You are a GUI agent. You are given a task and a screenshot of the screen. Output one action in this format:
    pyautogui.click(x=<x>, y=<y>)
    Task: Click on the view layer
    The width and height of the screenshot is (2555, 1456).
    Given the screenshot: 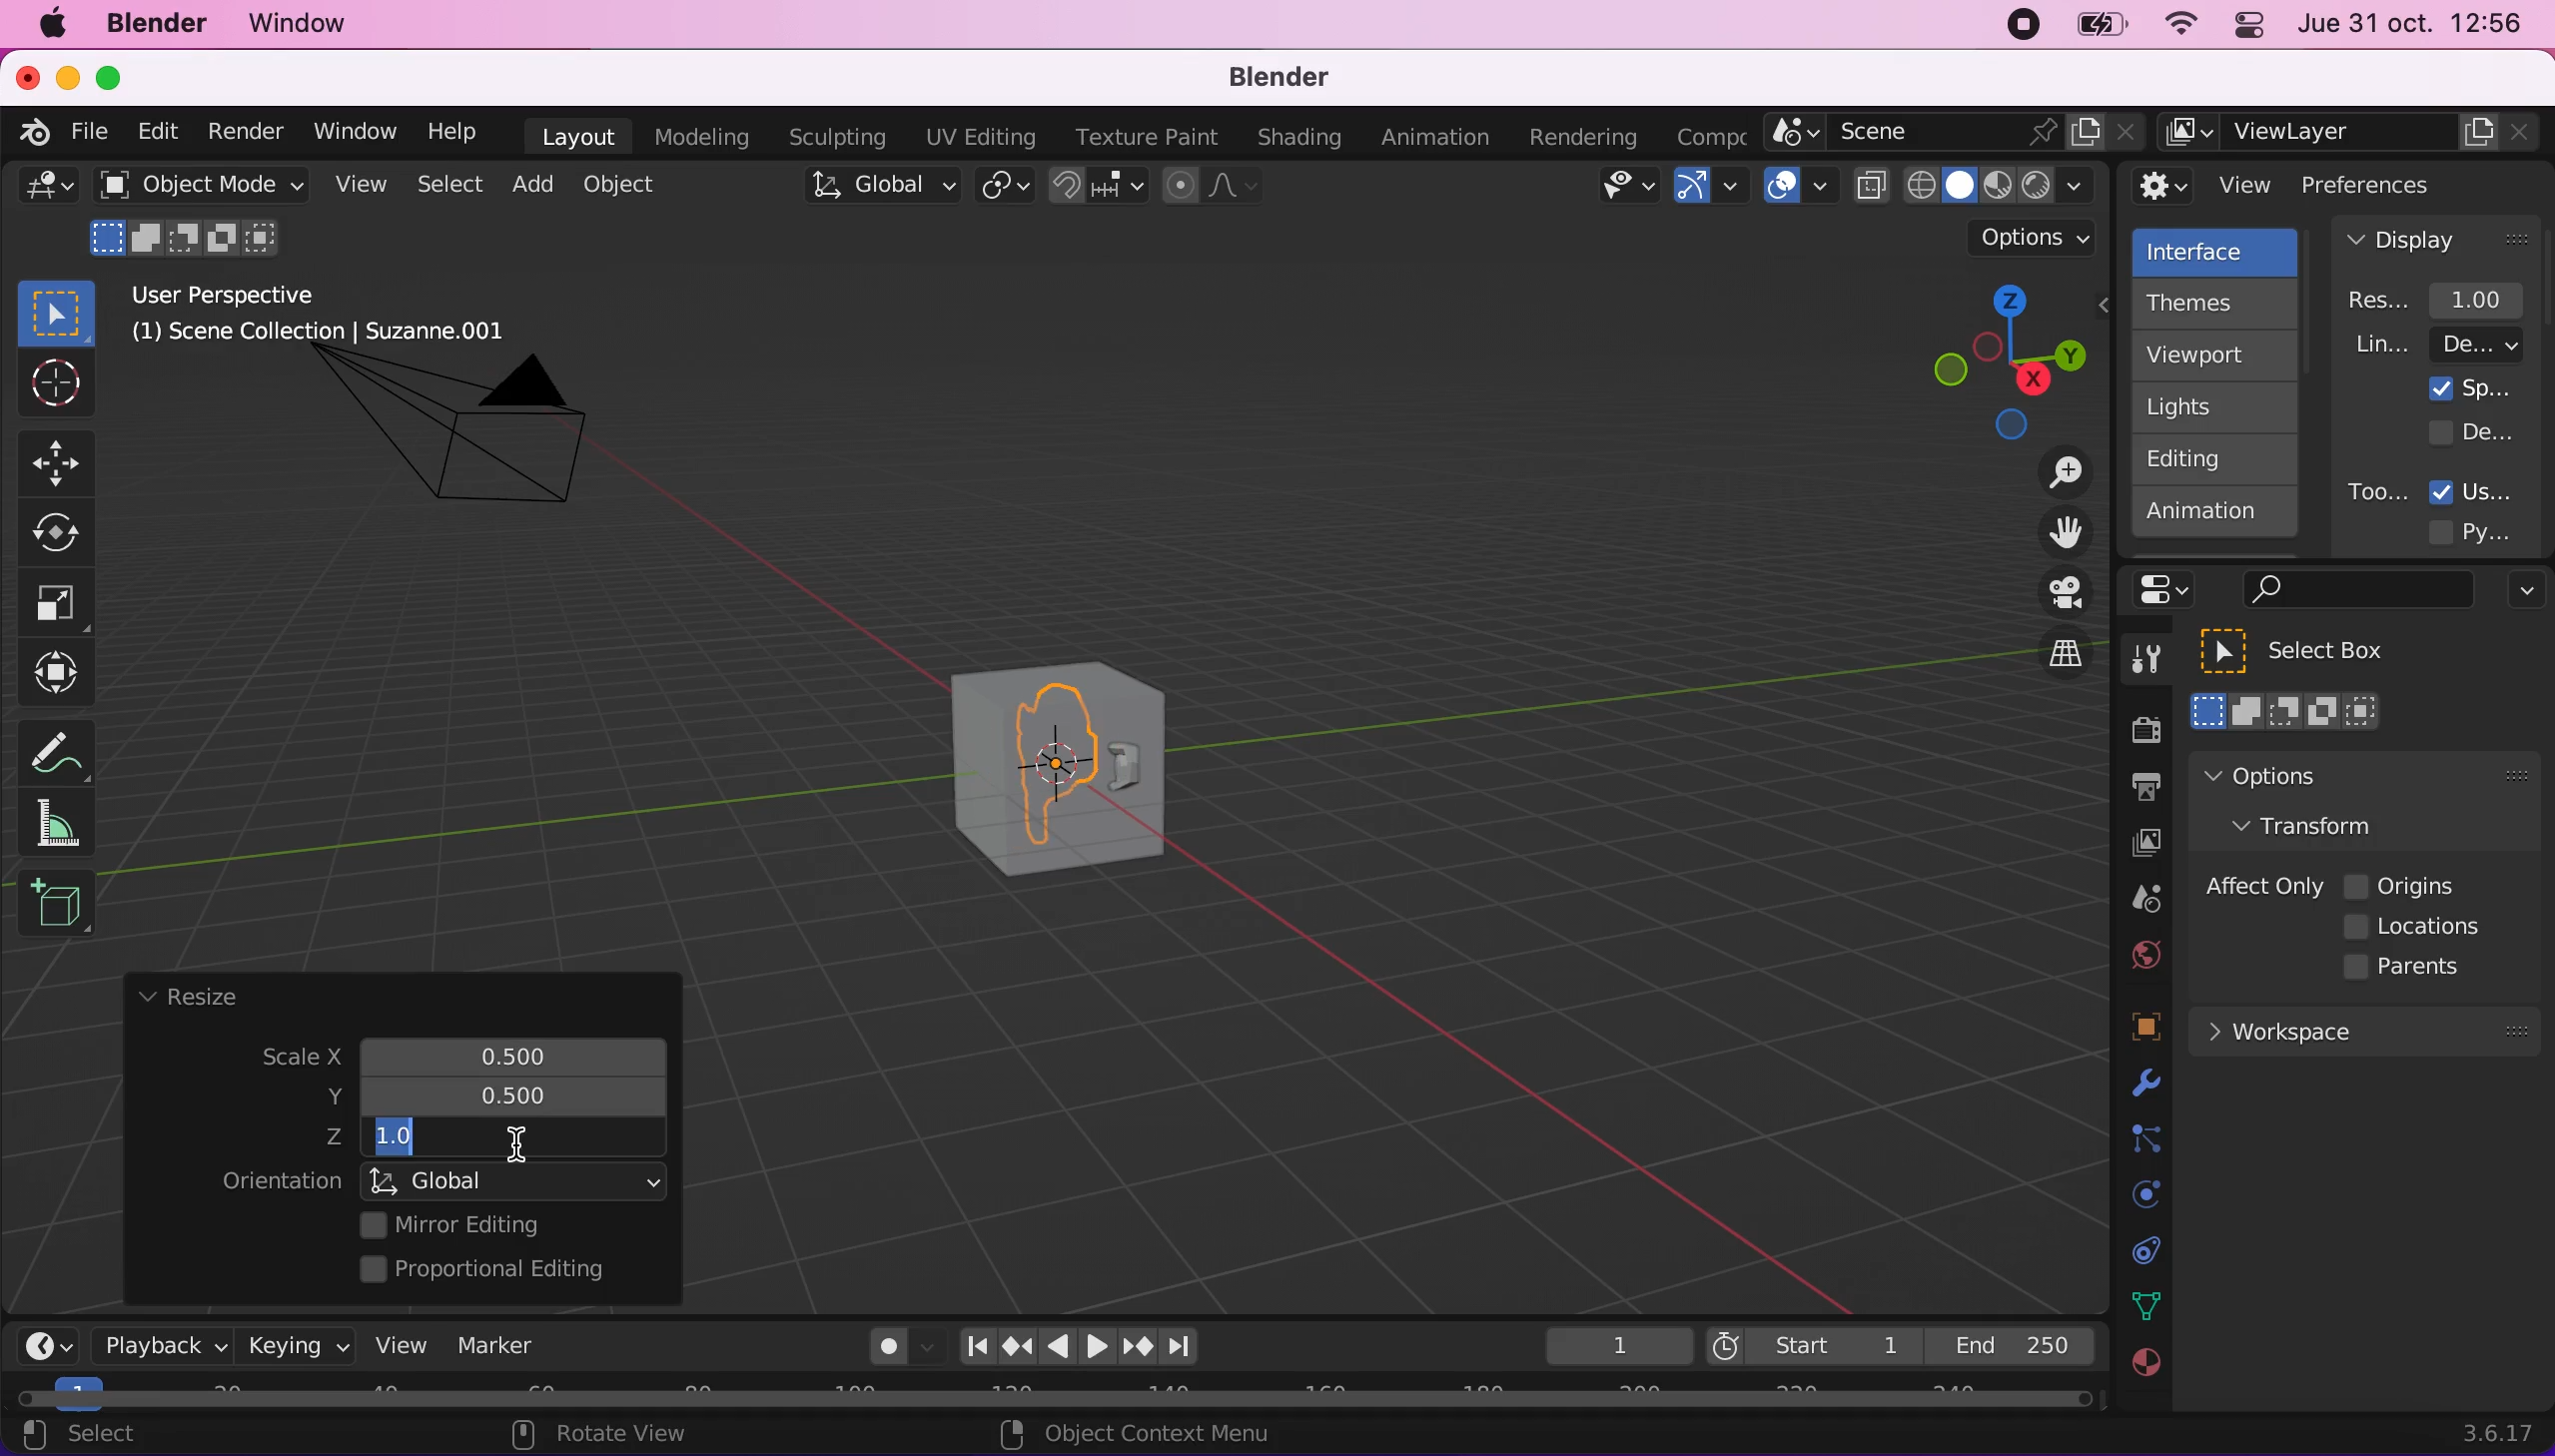 What is the action you would take?
    pyautogui.click(x=2135, y=846)
    